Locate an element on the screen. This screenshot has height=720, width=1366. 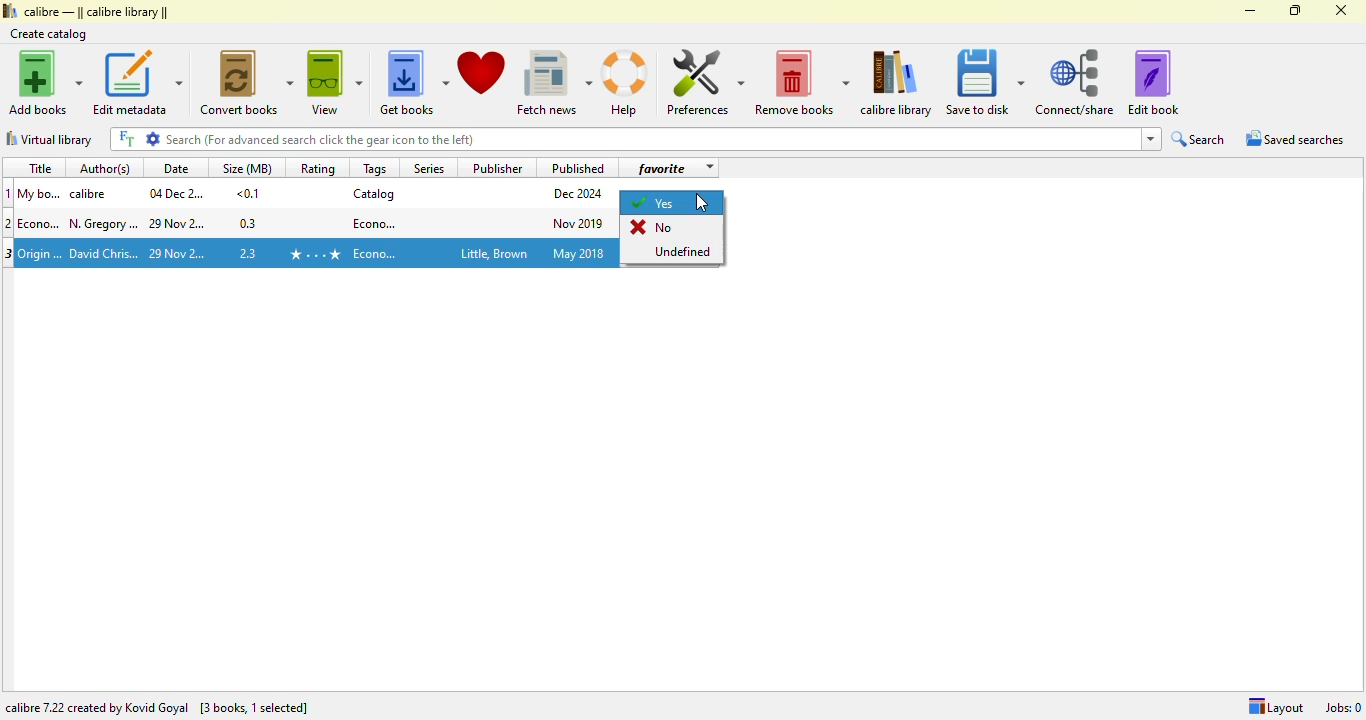
author is located at coordinates (92, 194).